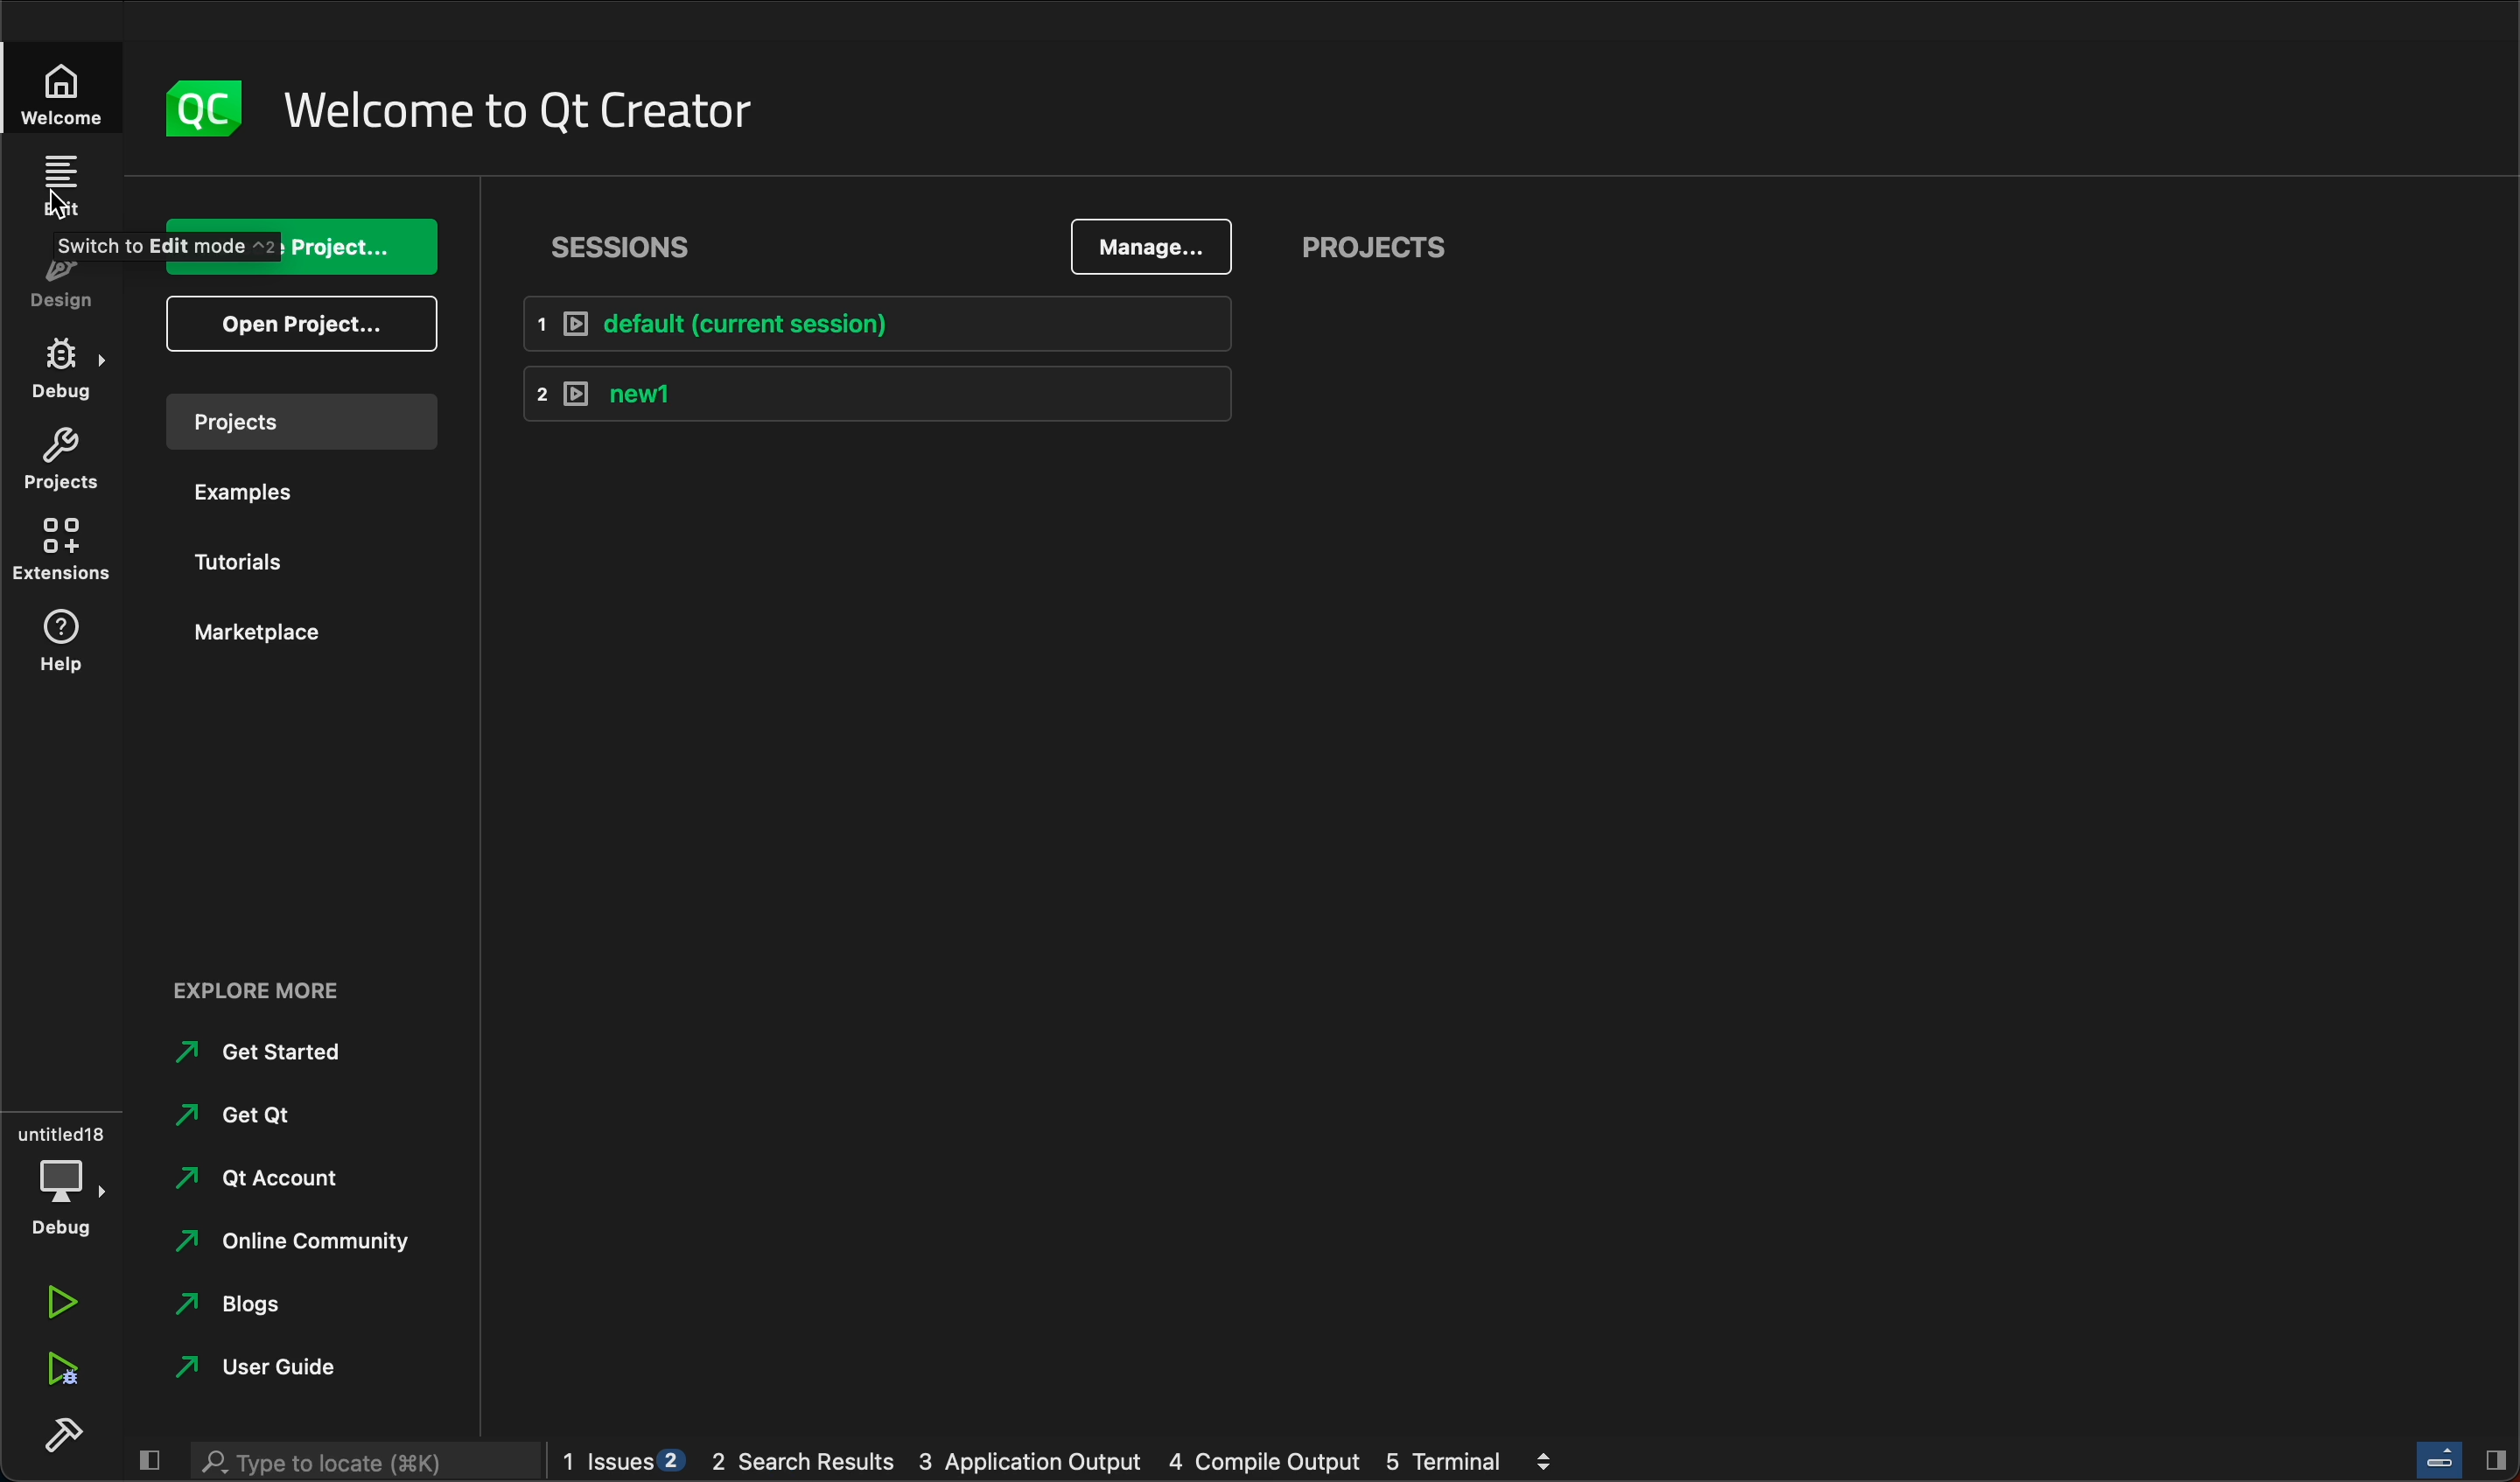  I want to click on logo, so click(194, 105).